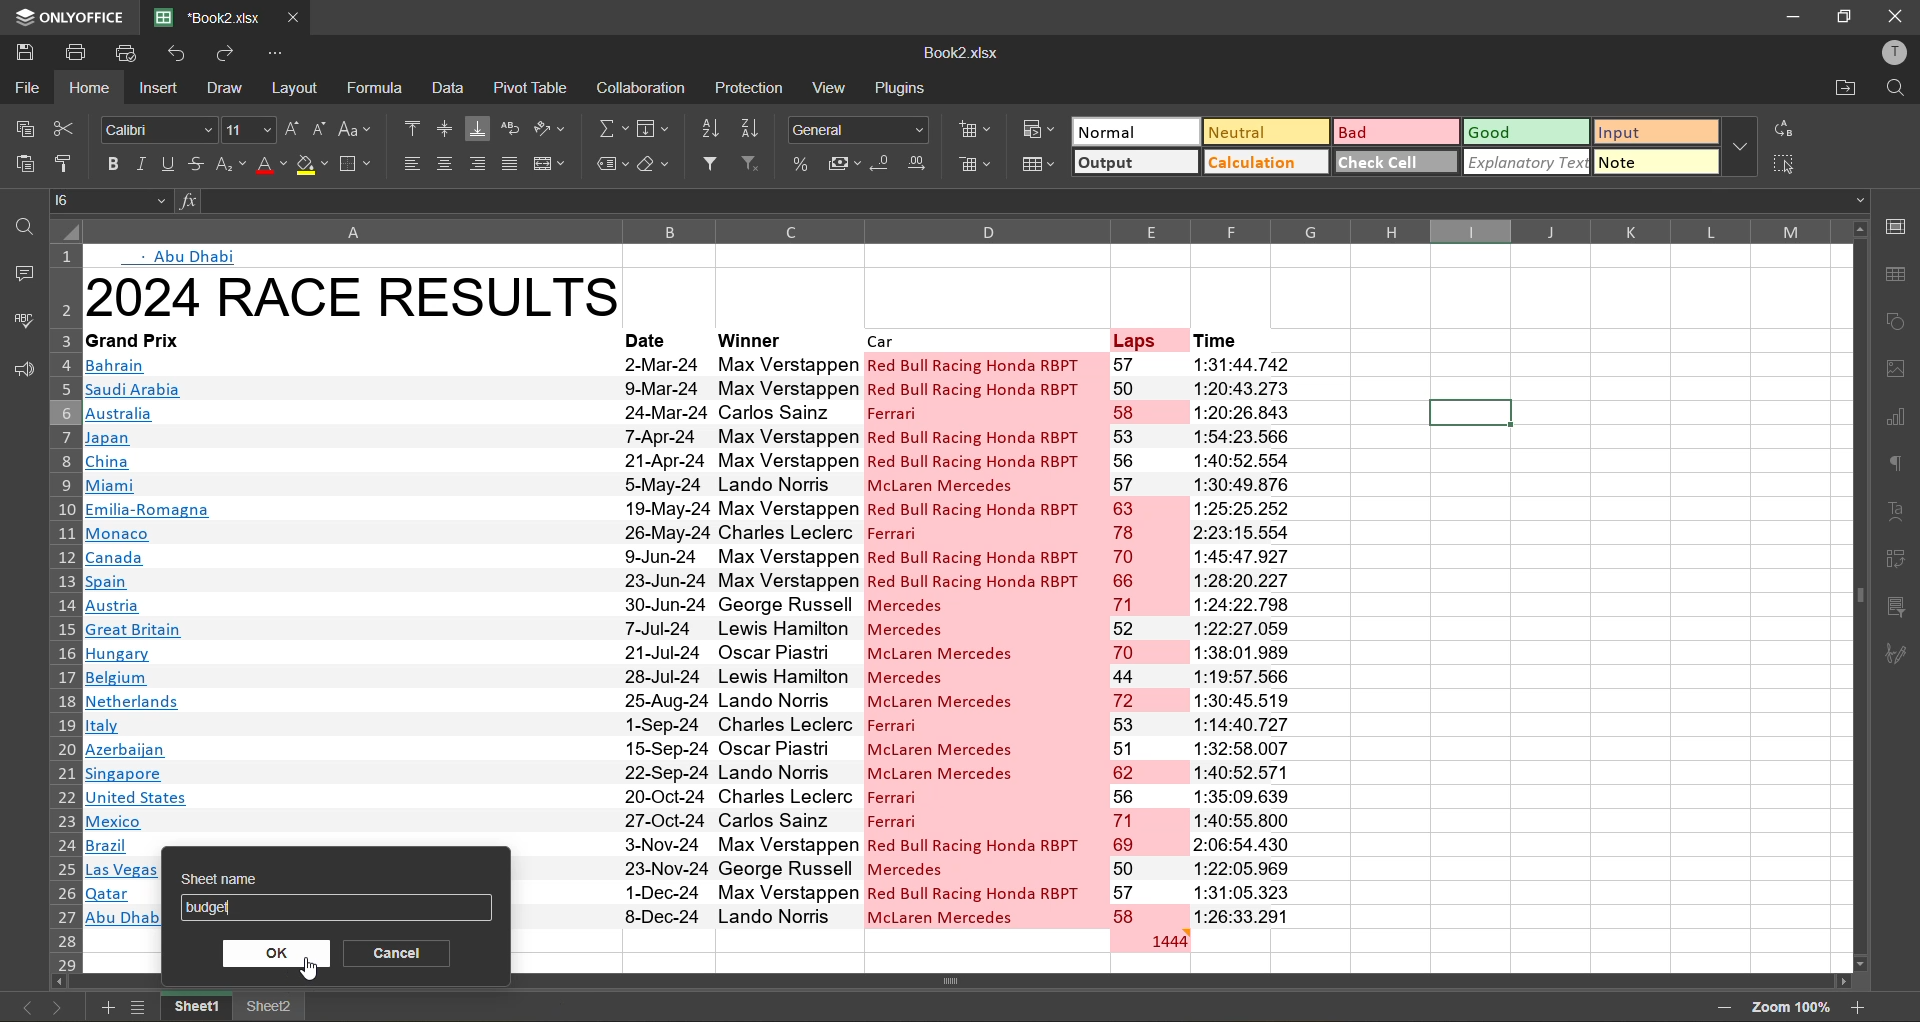 The height and width of the screenshot is (1022, 1920). I want to click on align right, so click(476, 165).